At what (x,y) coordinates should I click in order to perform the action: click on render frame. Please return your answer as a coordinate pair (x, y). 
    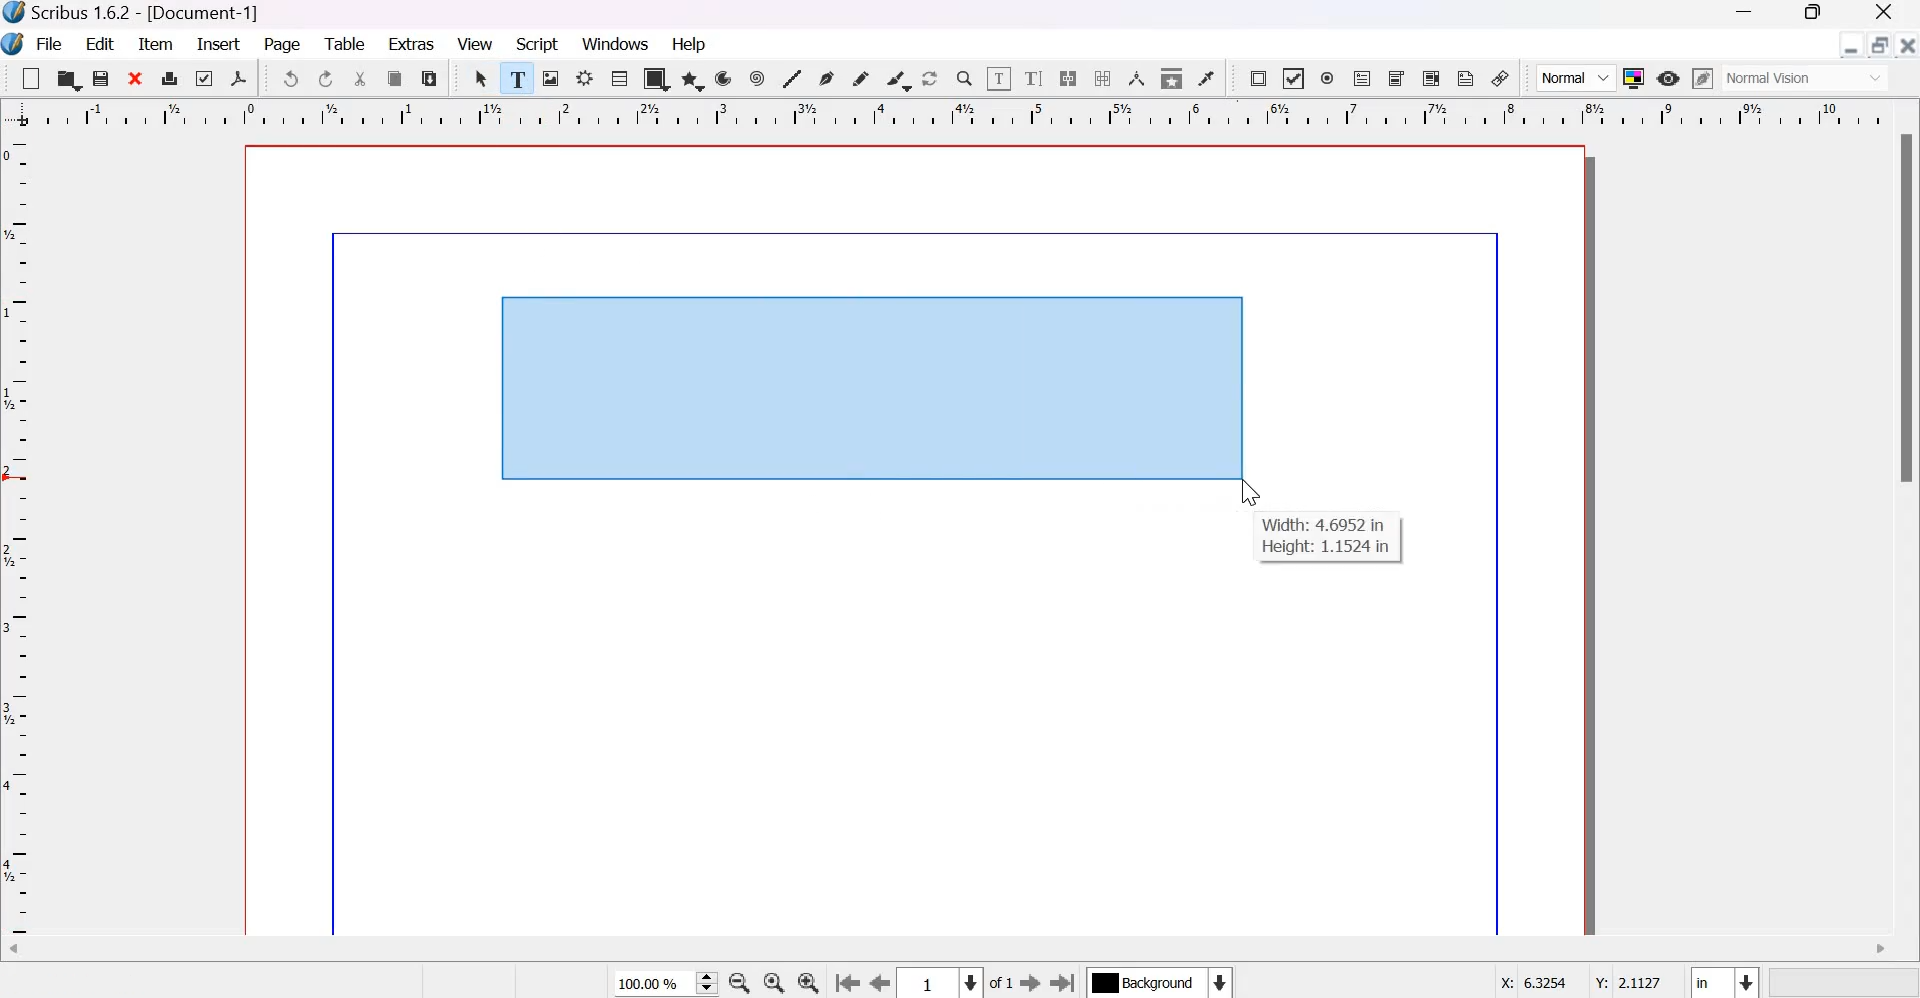
    Looking at the image, I should click on (585, 78).